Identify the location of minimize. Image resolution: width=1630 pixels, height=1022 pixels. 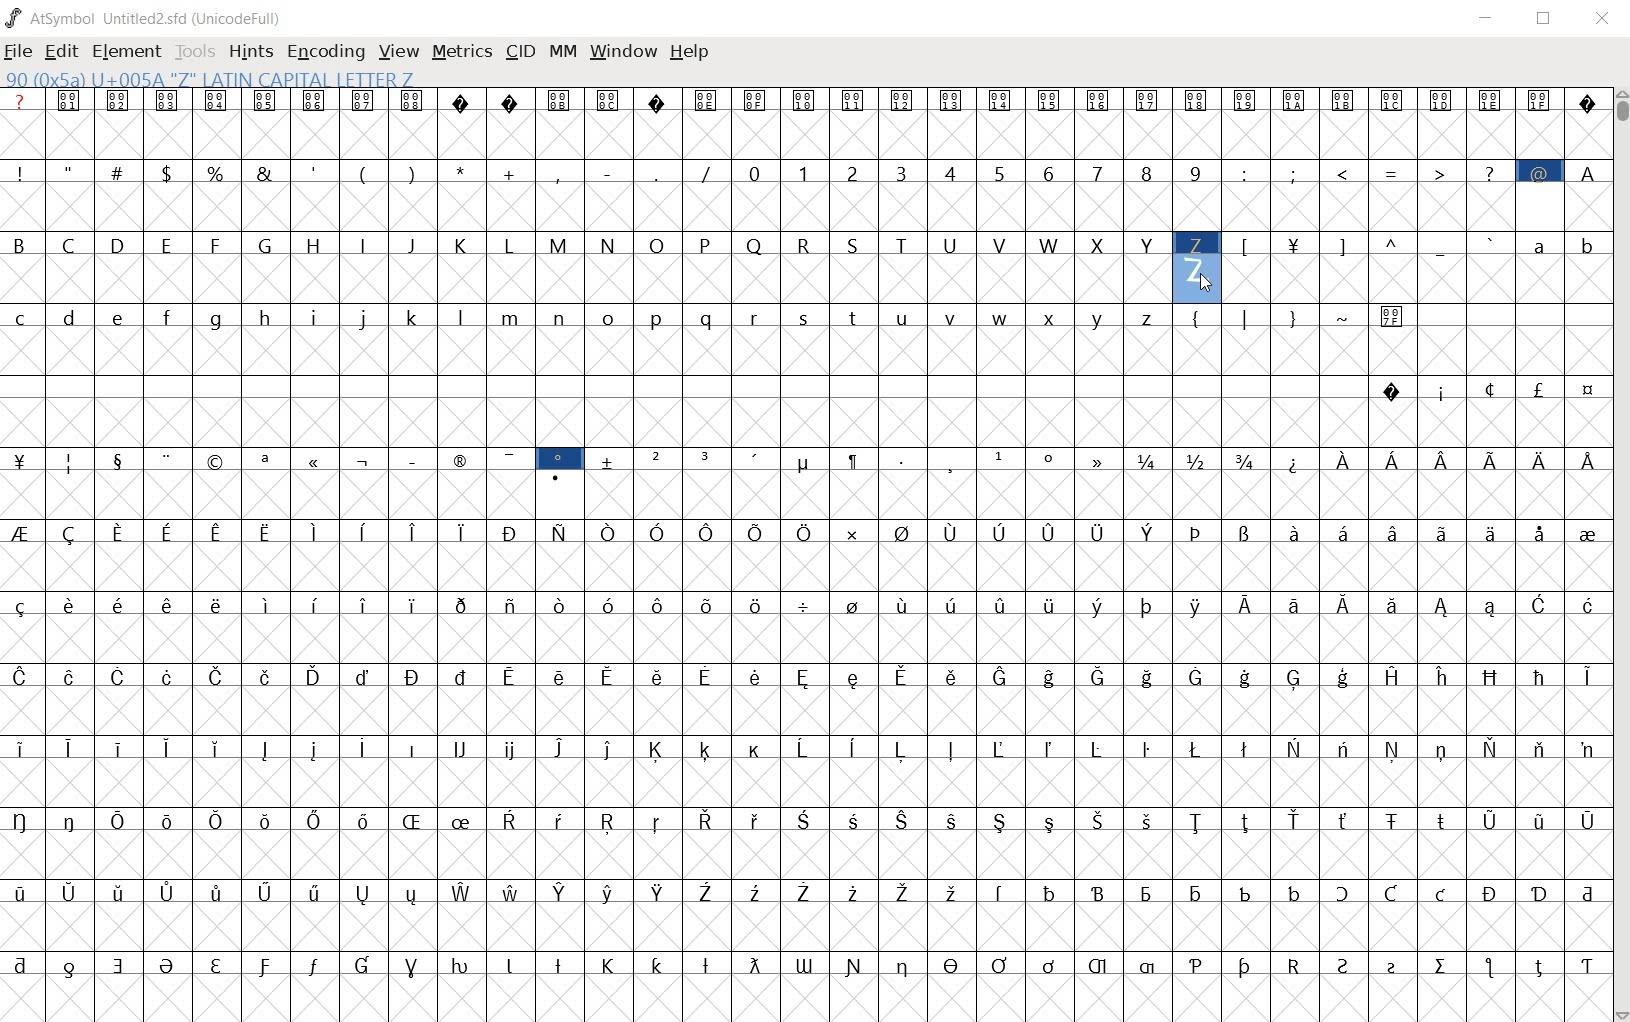
(1490, 21).